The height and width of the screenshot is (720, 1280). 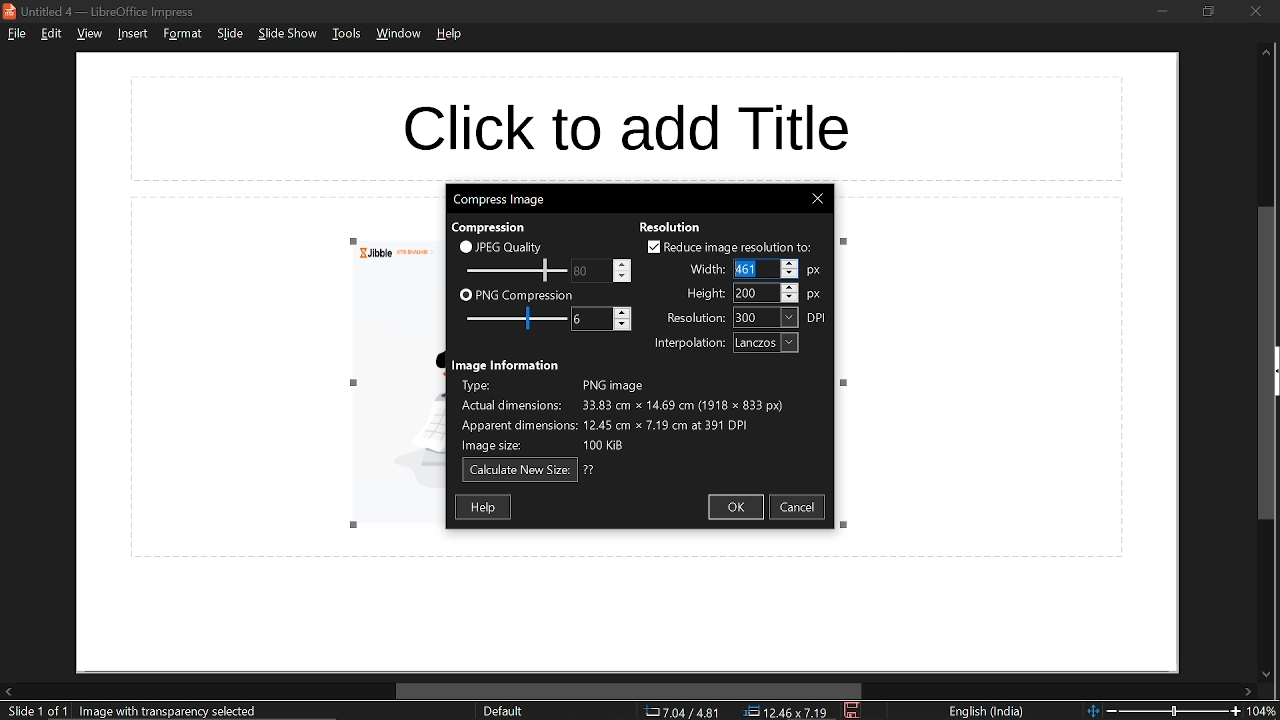 What do you see at coordinates (705, 271) in the screenshot?
I see `text` at bounding box center [705, 271].